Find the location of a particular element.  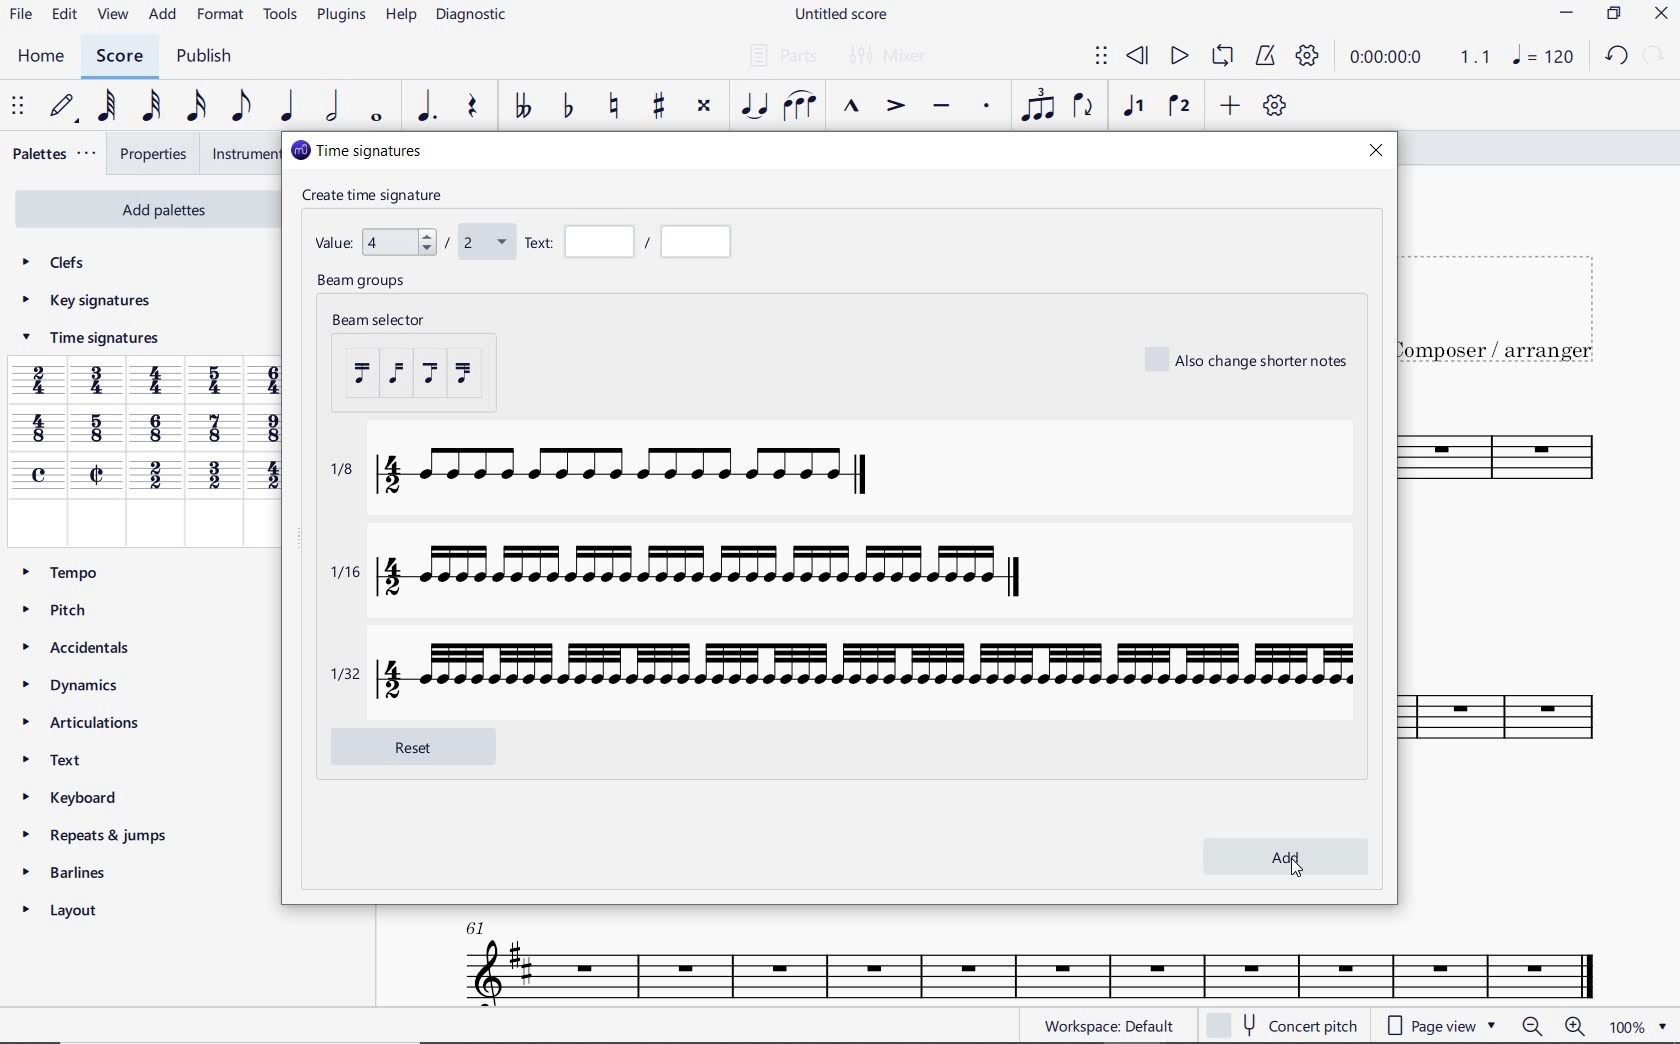

6/8 is located at coordinates (157, 429).